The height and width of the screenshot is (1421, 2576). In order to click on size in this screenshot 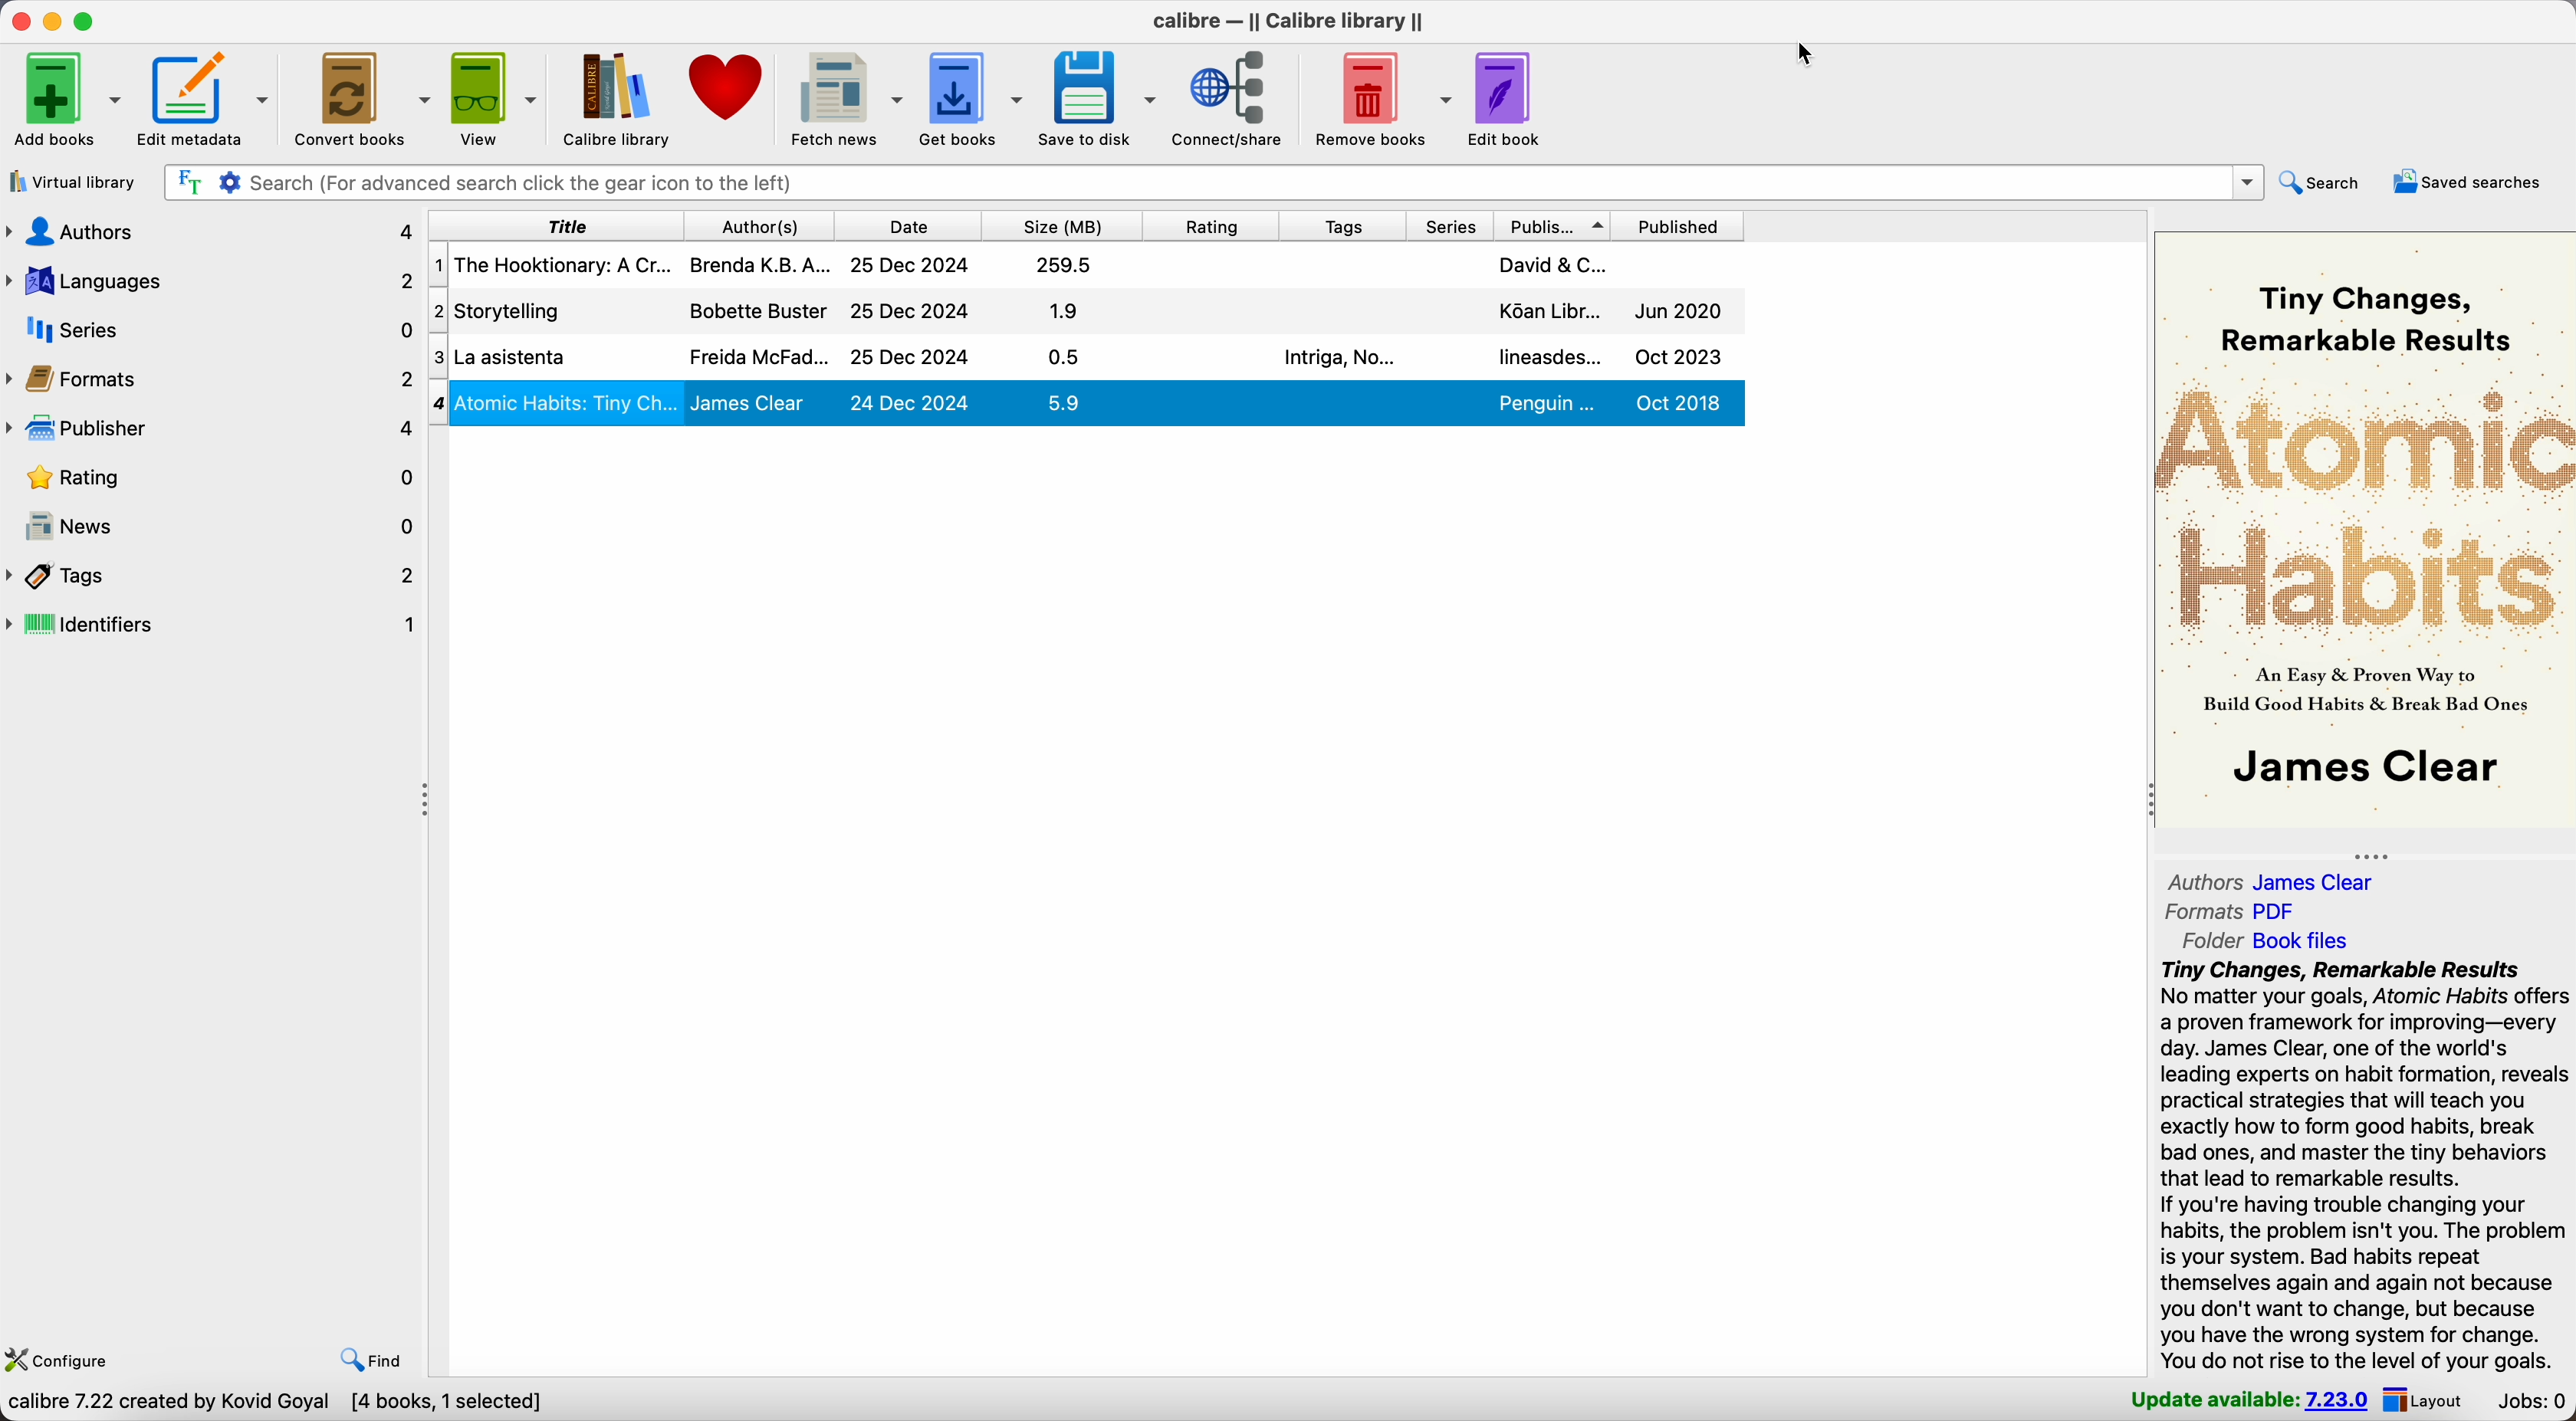, I will do `click(1064, 226)`.